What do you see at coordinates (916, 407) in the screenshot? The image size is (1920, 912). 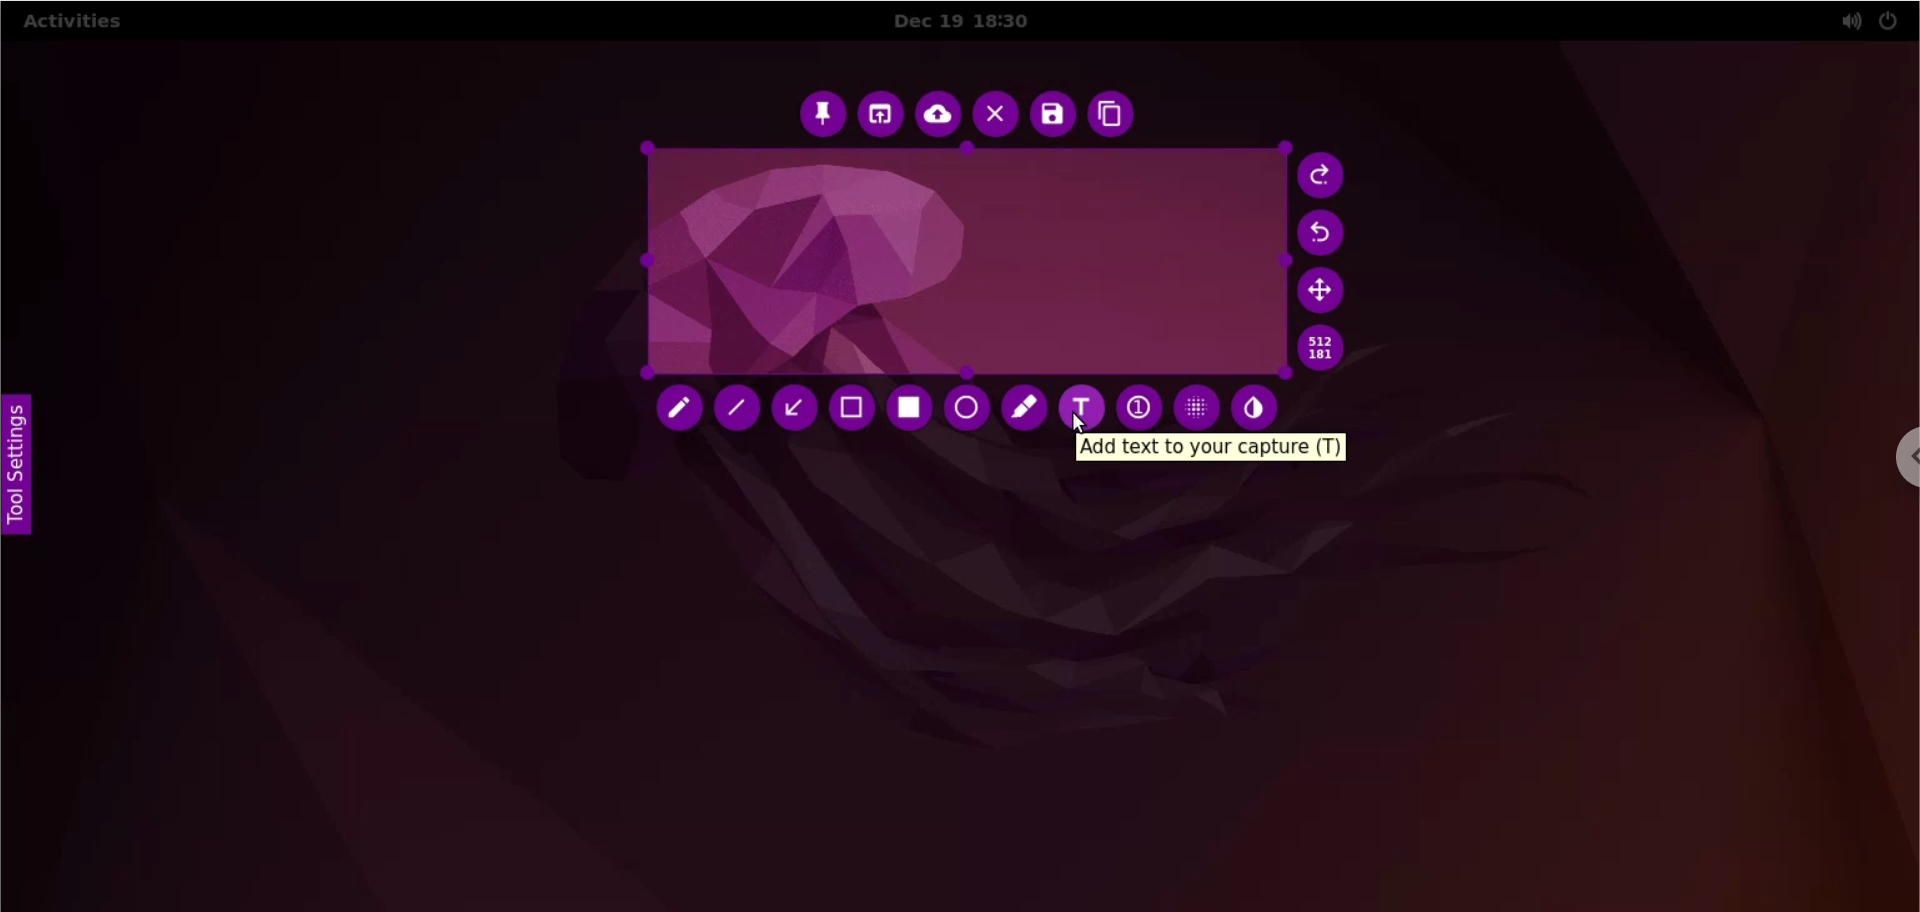 I see `rectangle tool` at bounding box center [916, 407].